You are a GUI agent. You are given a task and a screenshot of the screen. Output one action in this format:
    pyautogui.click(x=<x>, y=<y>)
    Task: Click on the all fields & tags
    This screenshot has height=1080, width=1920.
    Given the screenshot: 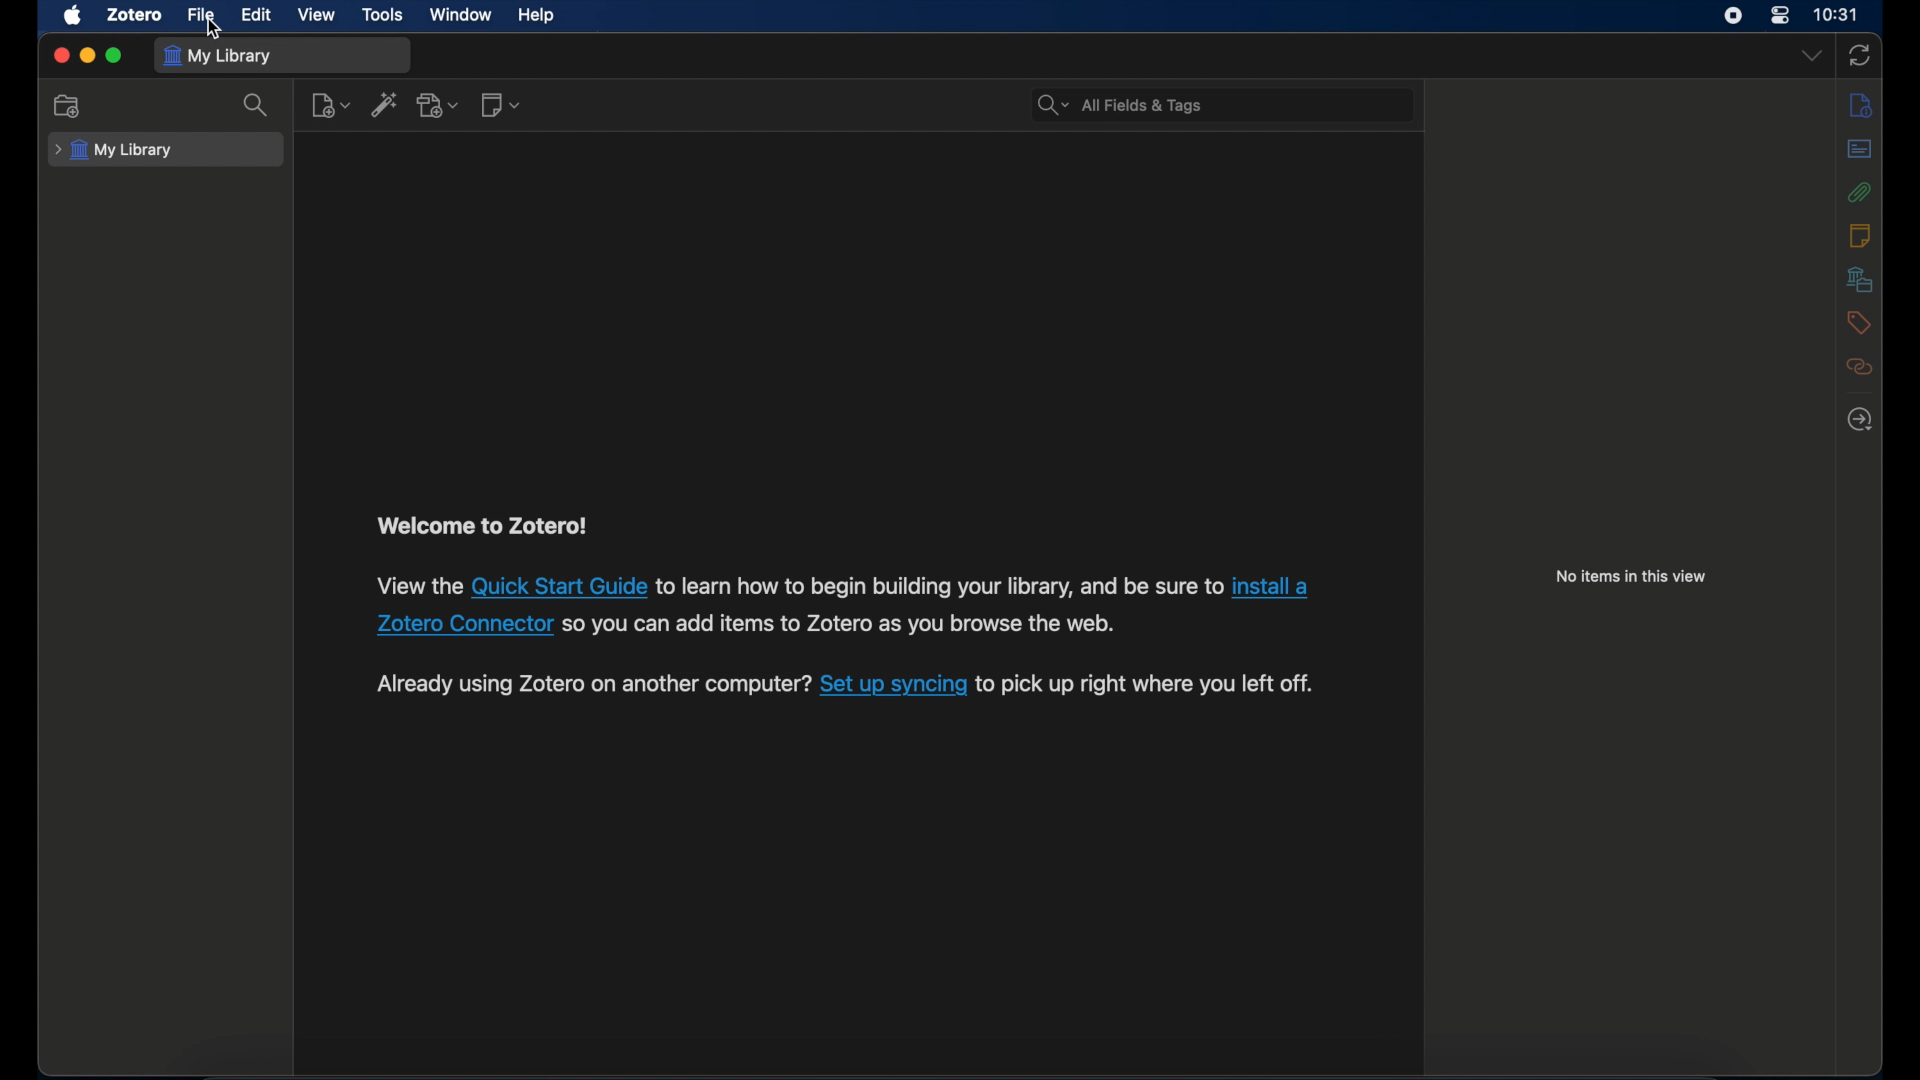 What is the action you would take?
    pyautogui.click(x=1122, y=105)
    